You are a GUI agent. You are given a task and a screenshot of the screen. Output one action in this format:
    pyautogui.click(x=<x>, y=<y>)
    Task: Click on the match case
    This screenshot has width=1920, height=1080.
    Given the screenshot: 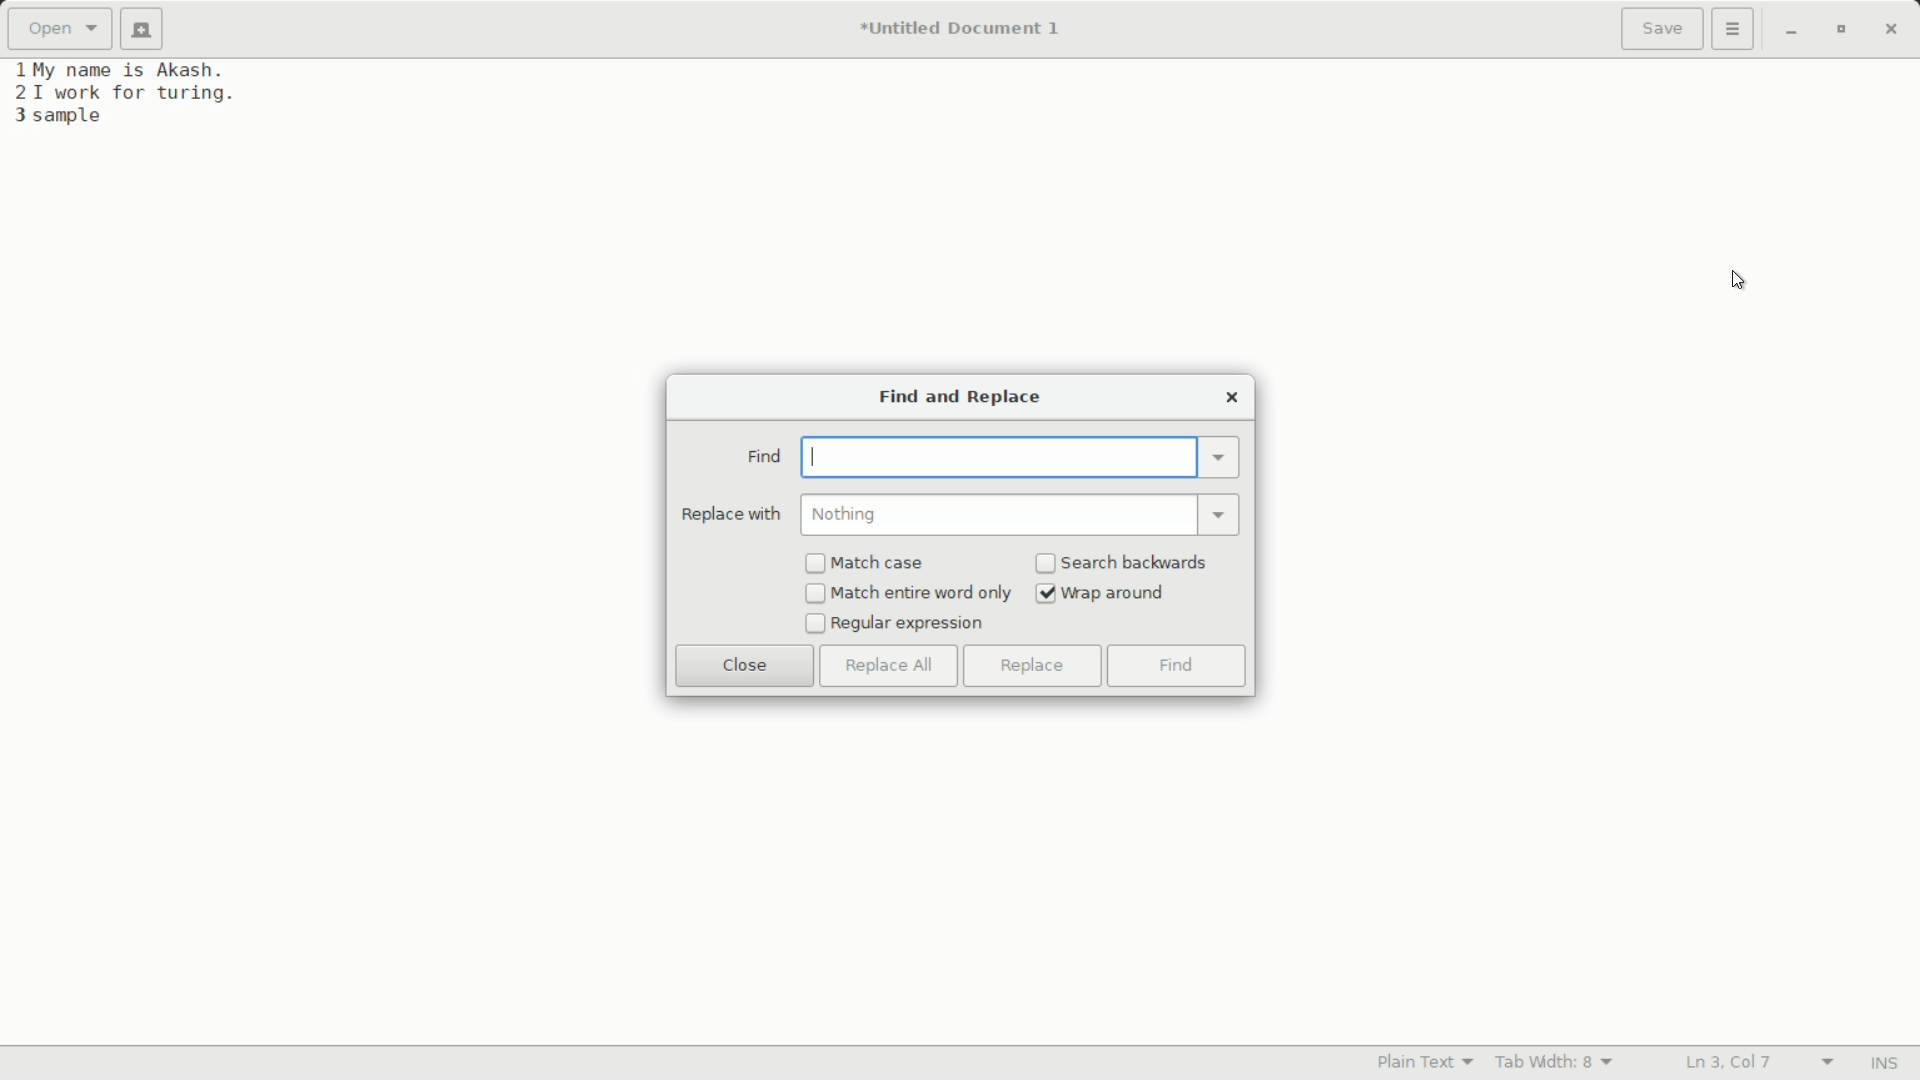 What is the action you would take?
    pyautogui.click(x=881, y=564)
    